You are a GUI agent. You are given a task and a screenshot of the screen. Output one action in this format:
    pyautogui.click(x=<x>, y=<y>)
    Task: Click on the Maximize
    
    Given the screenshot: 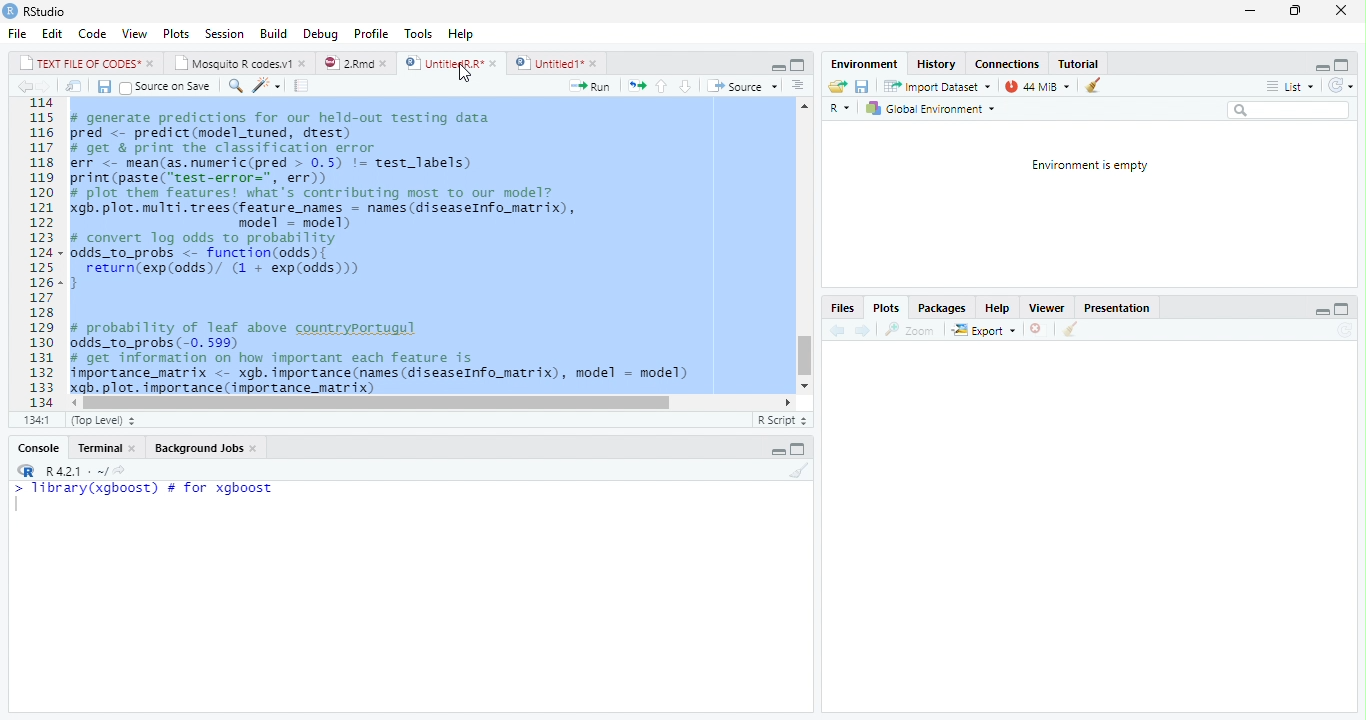 What is the action you would take?
    pyautogui.click(x=797, y=63)
    